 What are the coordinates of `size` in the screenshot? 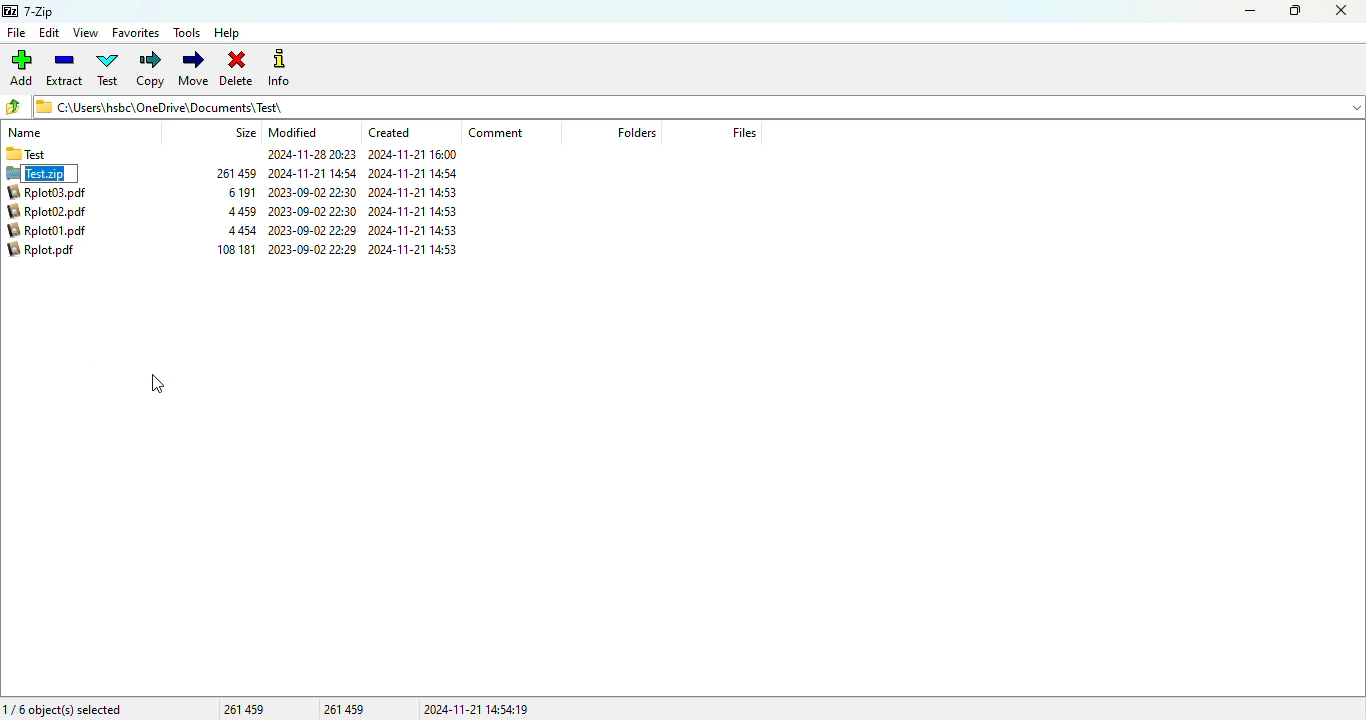 It's located at (245, 132).